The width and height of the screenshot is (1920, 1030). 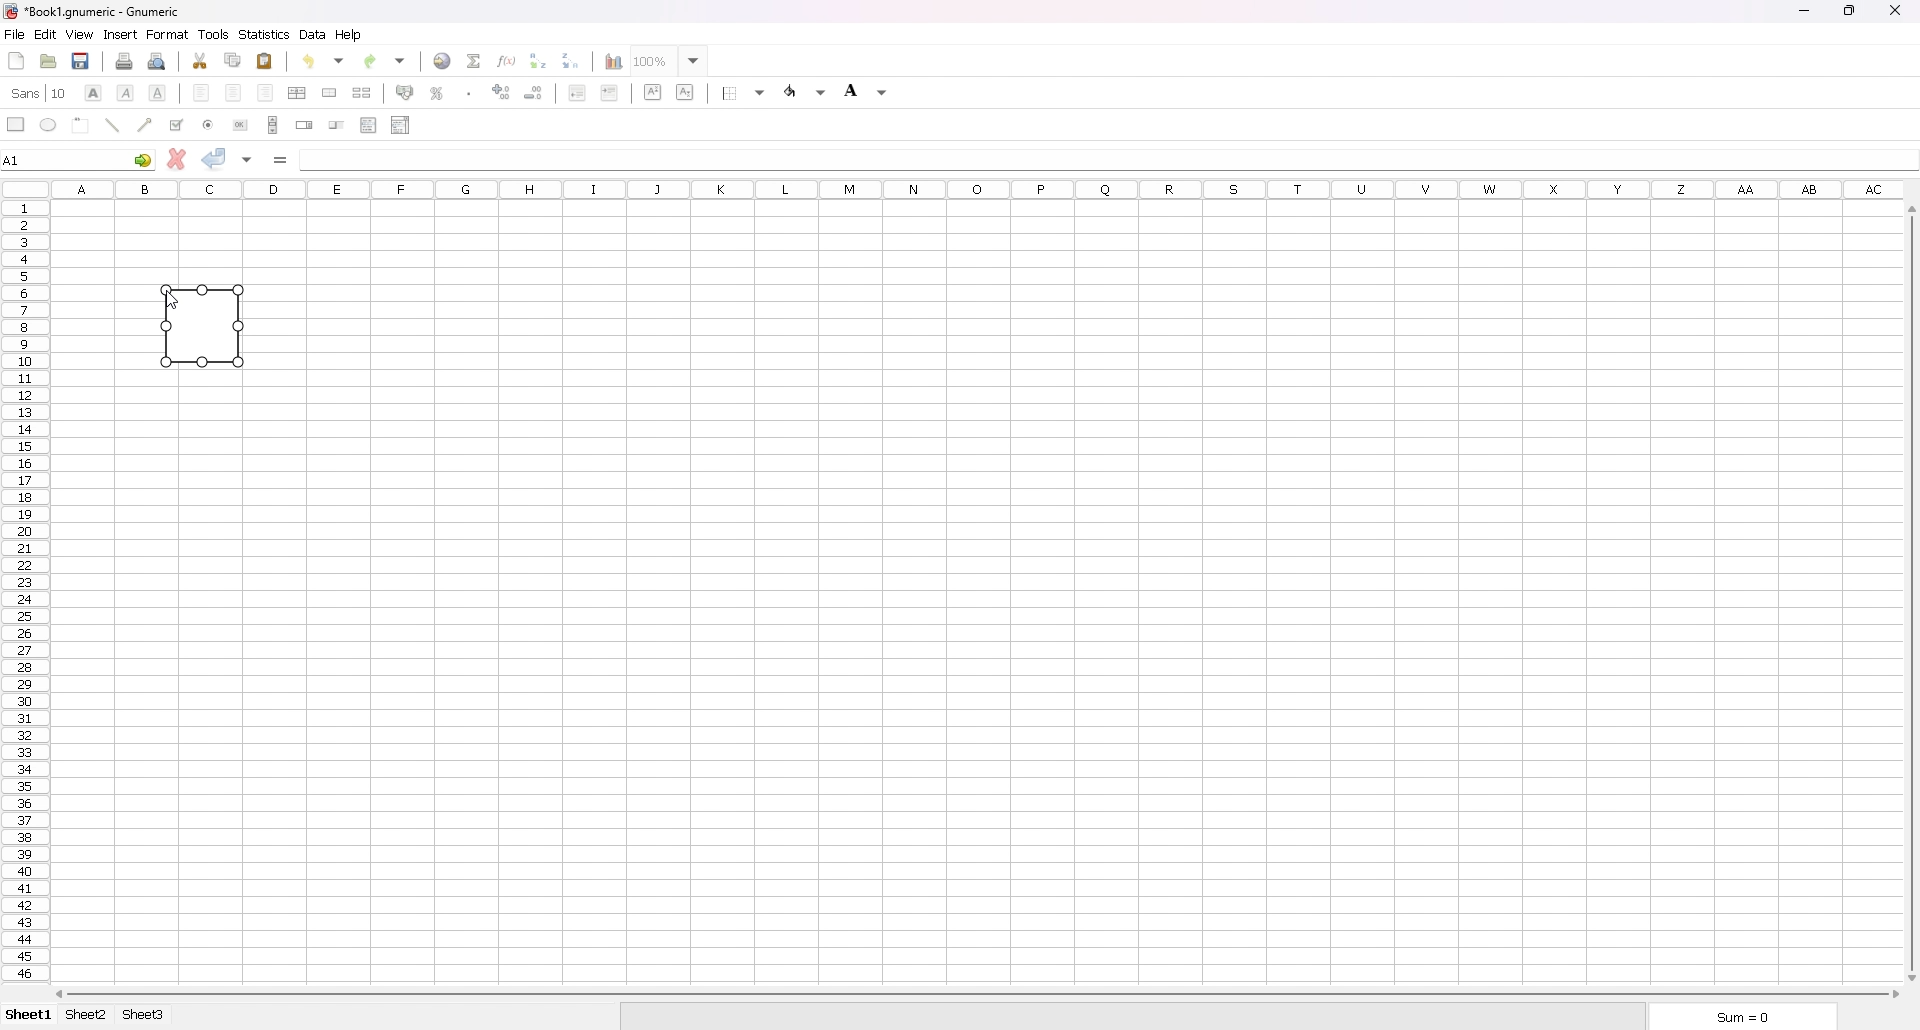 I want to click on arrowed line, so click(x=144, y=124).